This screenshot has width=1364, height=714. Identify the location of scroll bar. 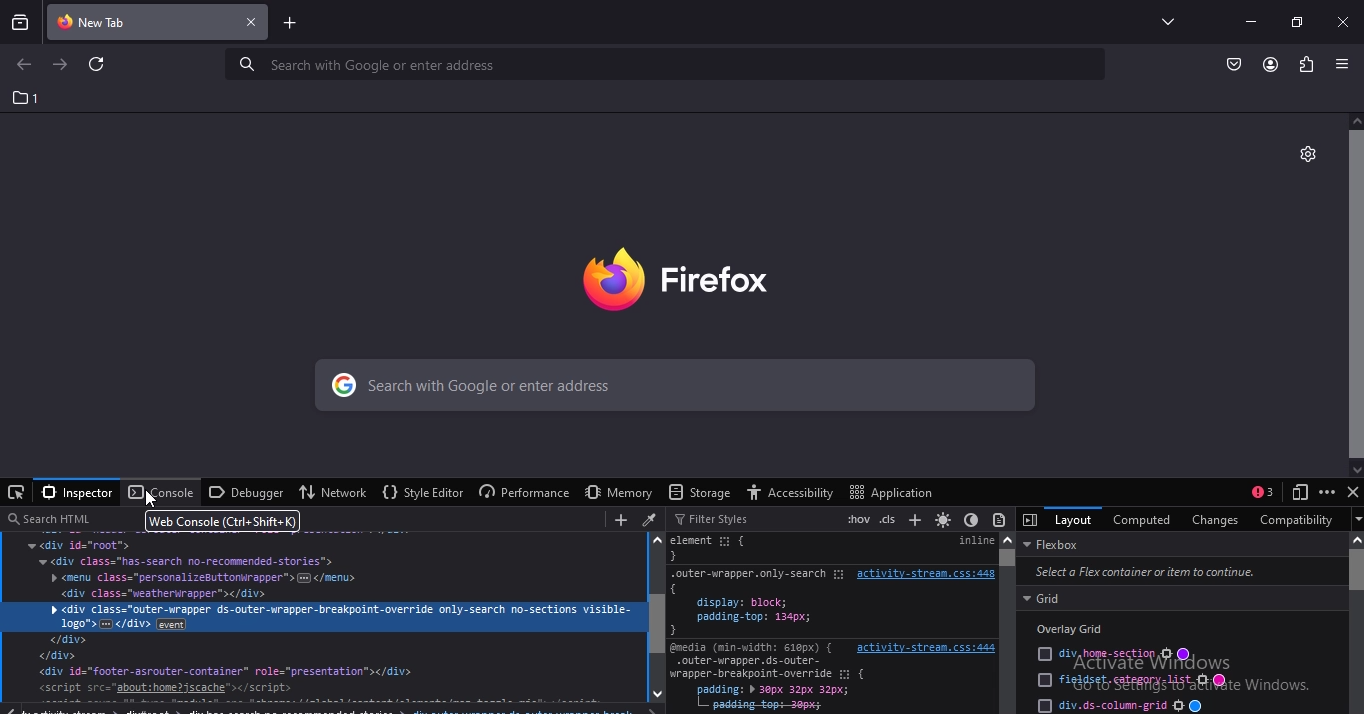
(1355, 297).